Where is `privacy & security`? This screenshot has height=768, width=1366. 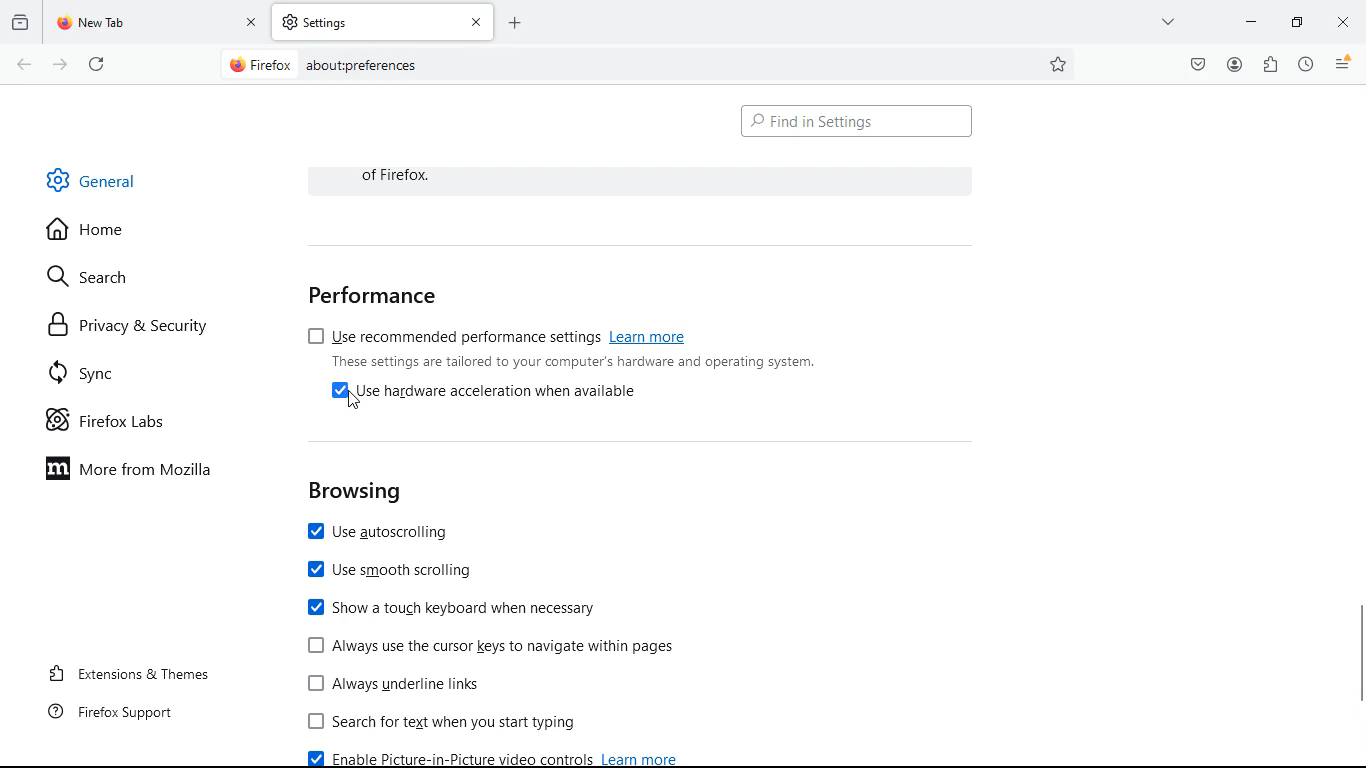
privacy & security is located at coordinates (130, 325).